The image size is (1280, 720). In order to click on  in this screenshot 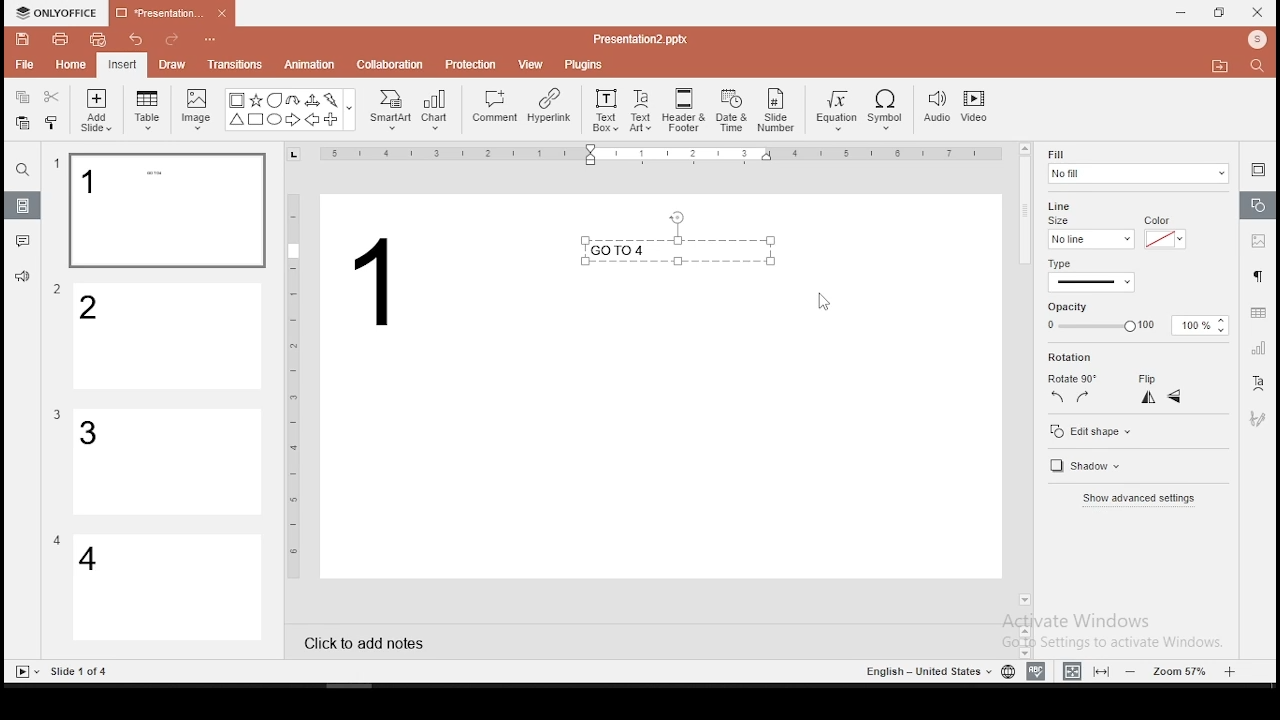, I will do `click(57, 415)`.